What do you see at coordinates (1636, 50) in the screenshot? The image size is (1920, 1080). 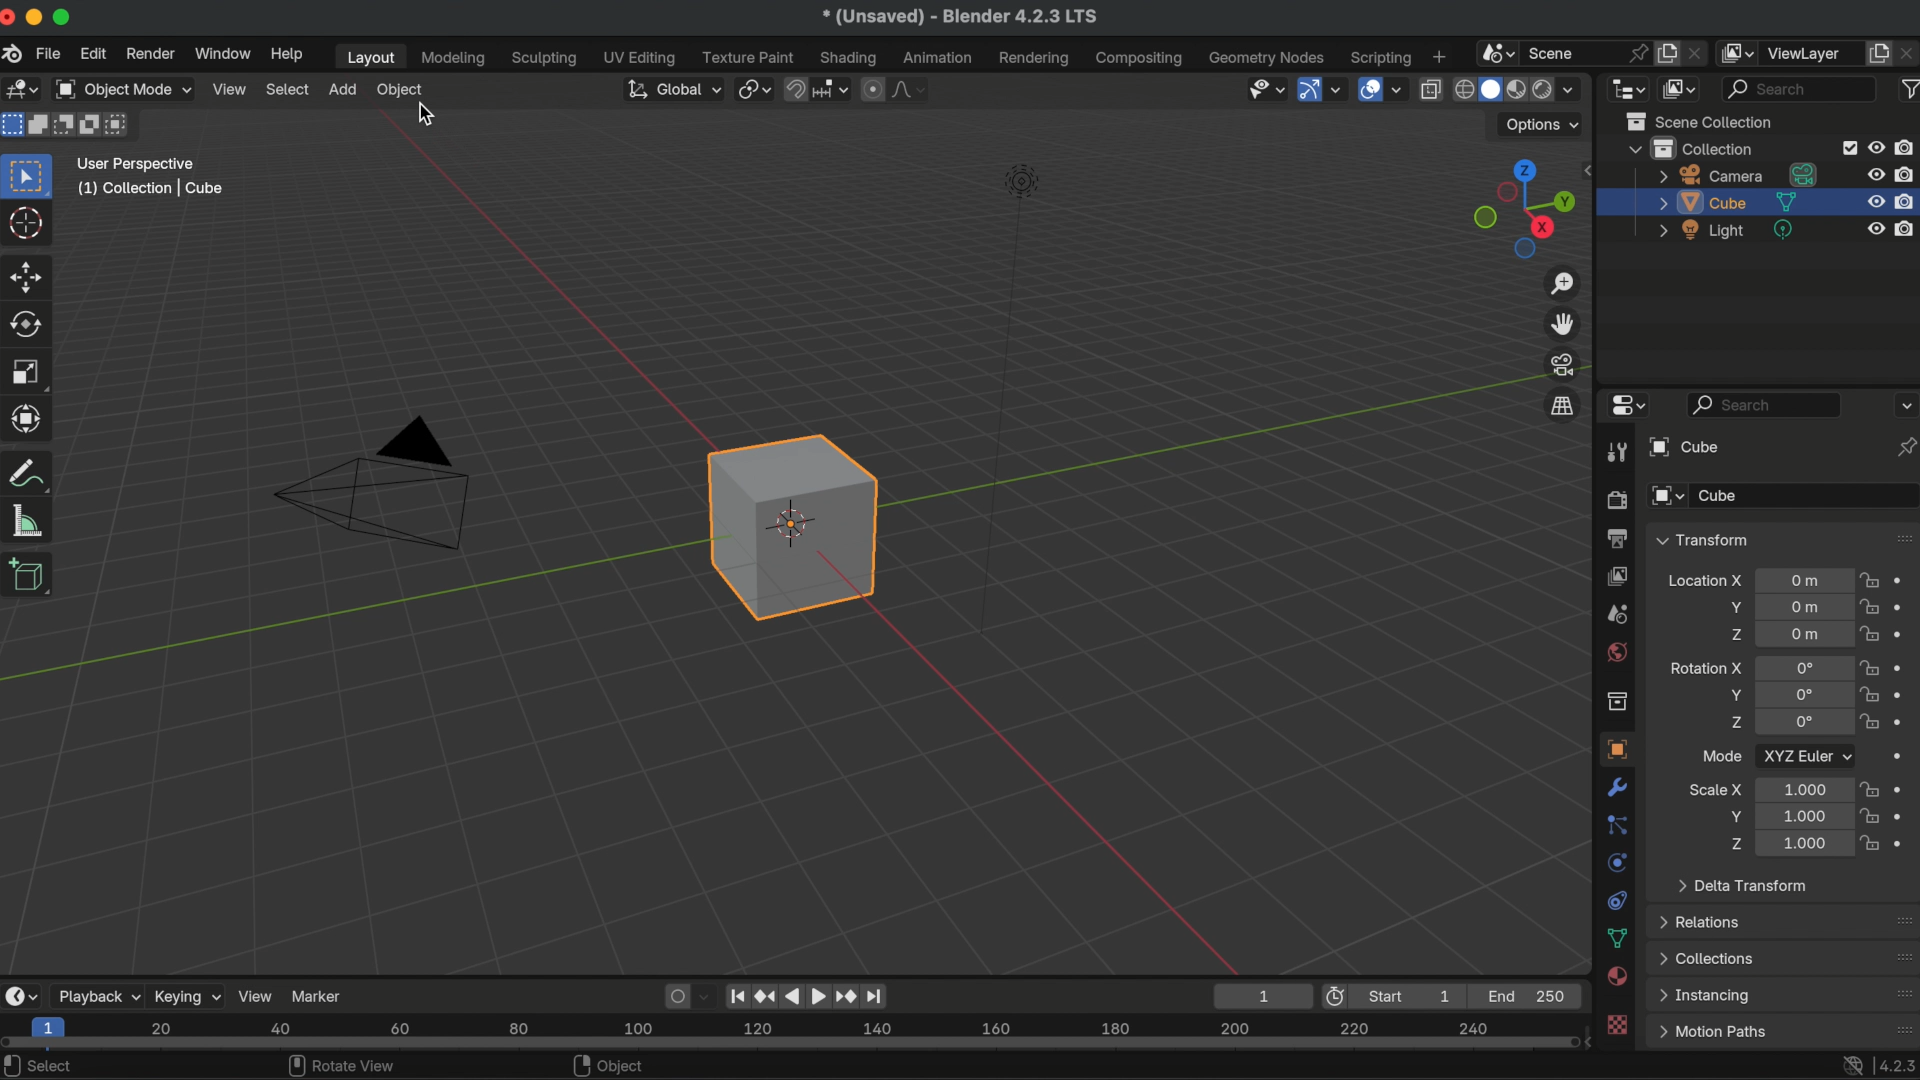 I see `pin scene to workspace` at bounding box center [1636, 50].